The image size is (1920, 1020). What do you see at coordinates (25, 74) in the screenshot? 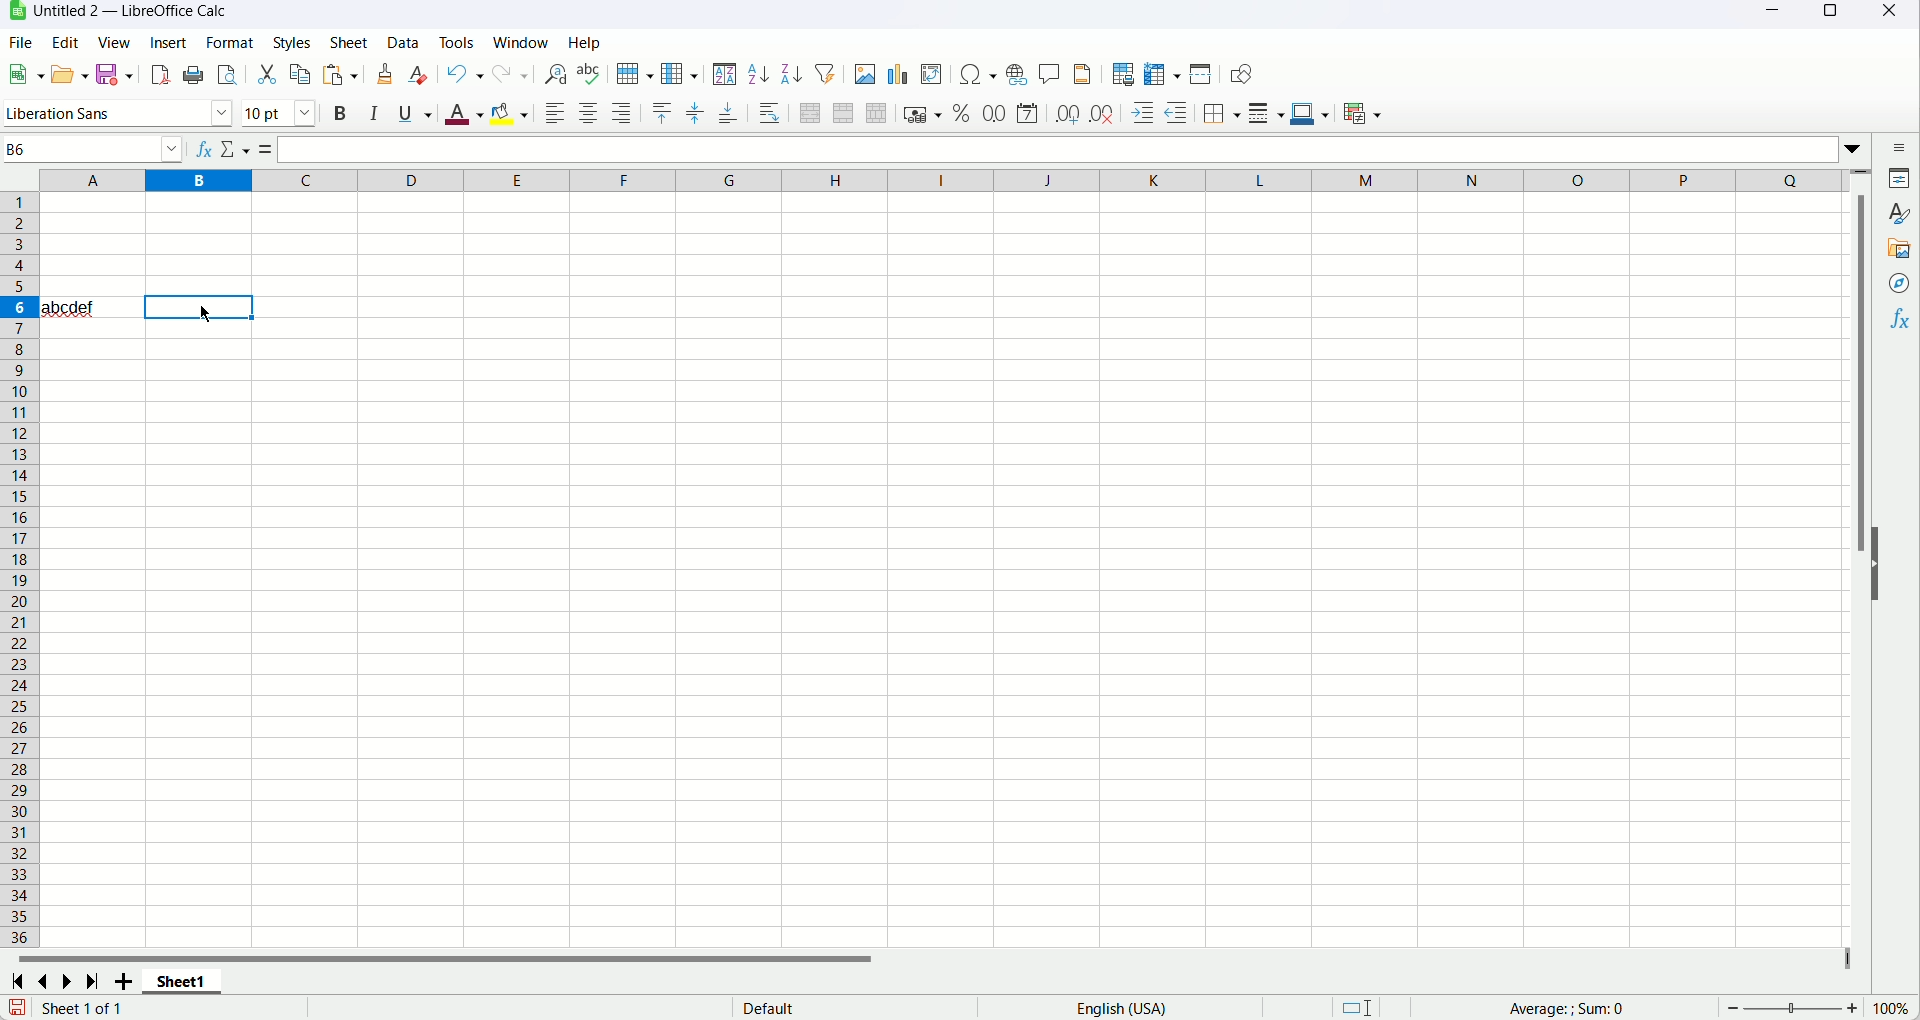
I see `open` at bounding box center [25, 74].